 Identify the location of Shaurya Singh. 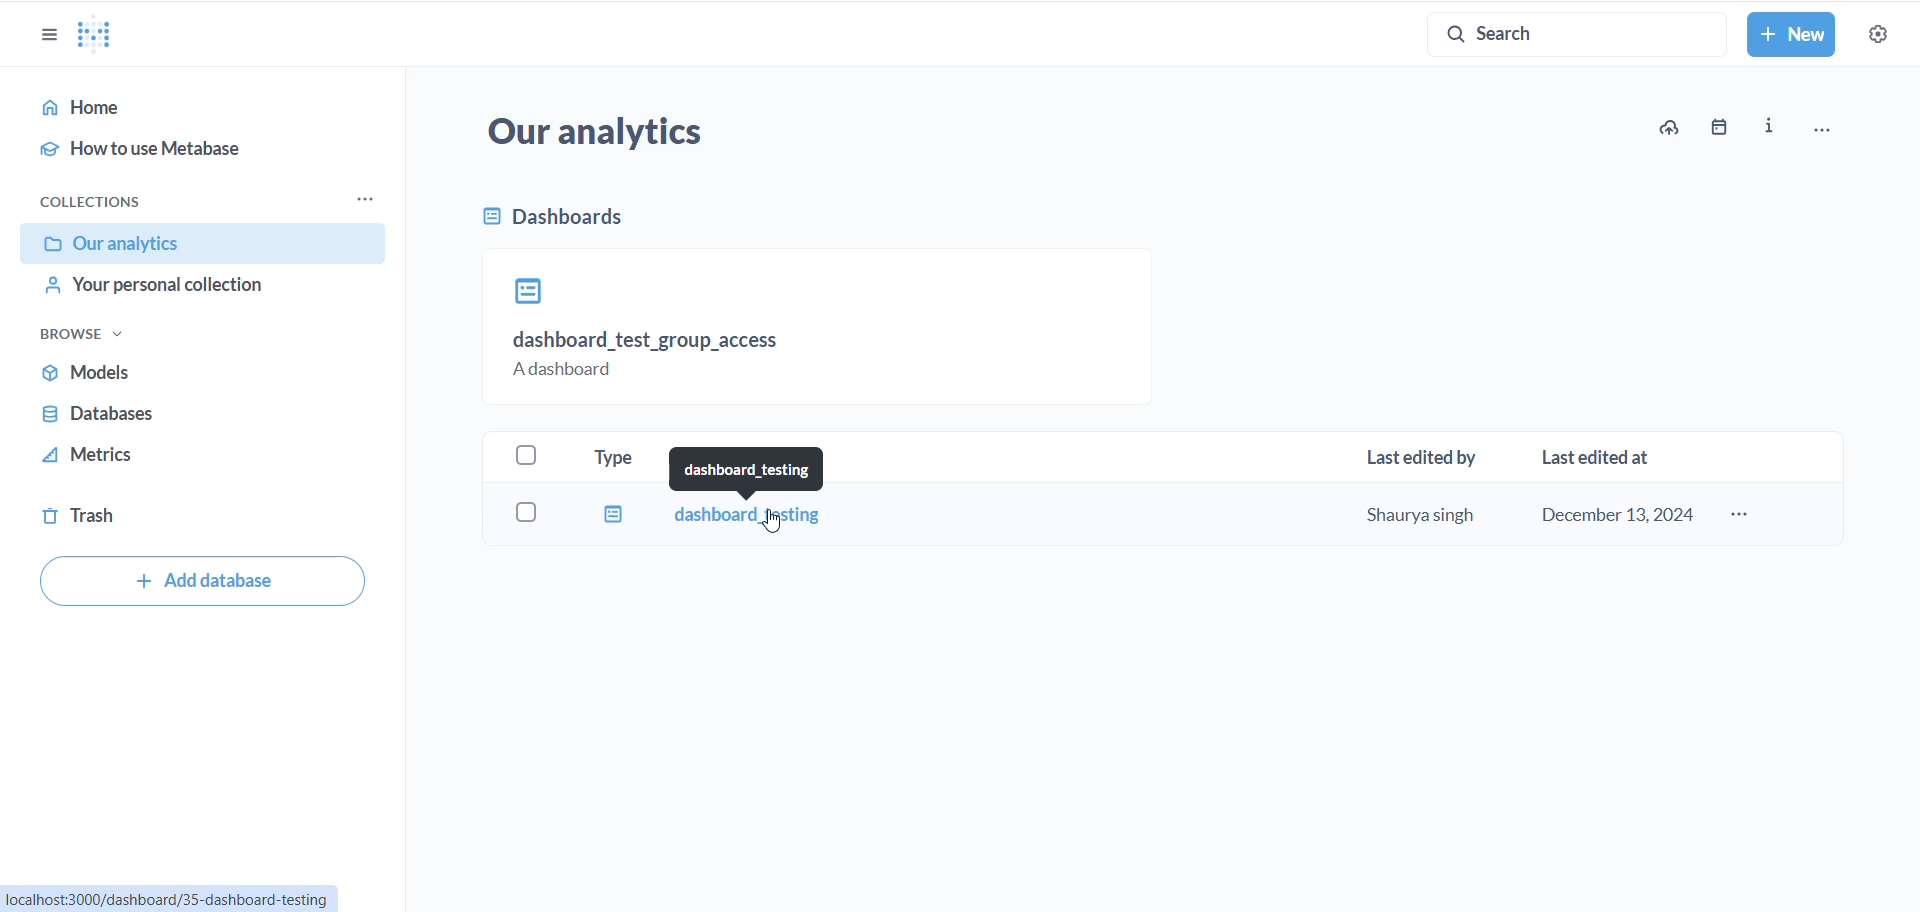
(1419, 512).